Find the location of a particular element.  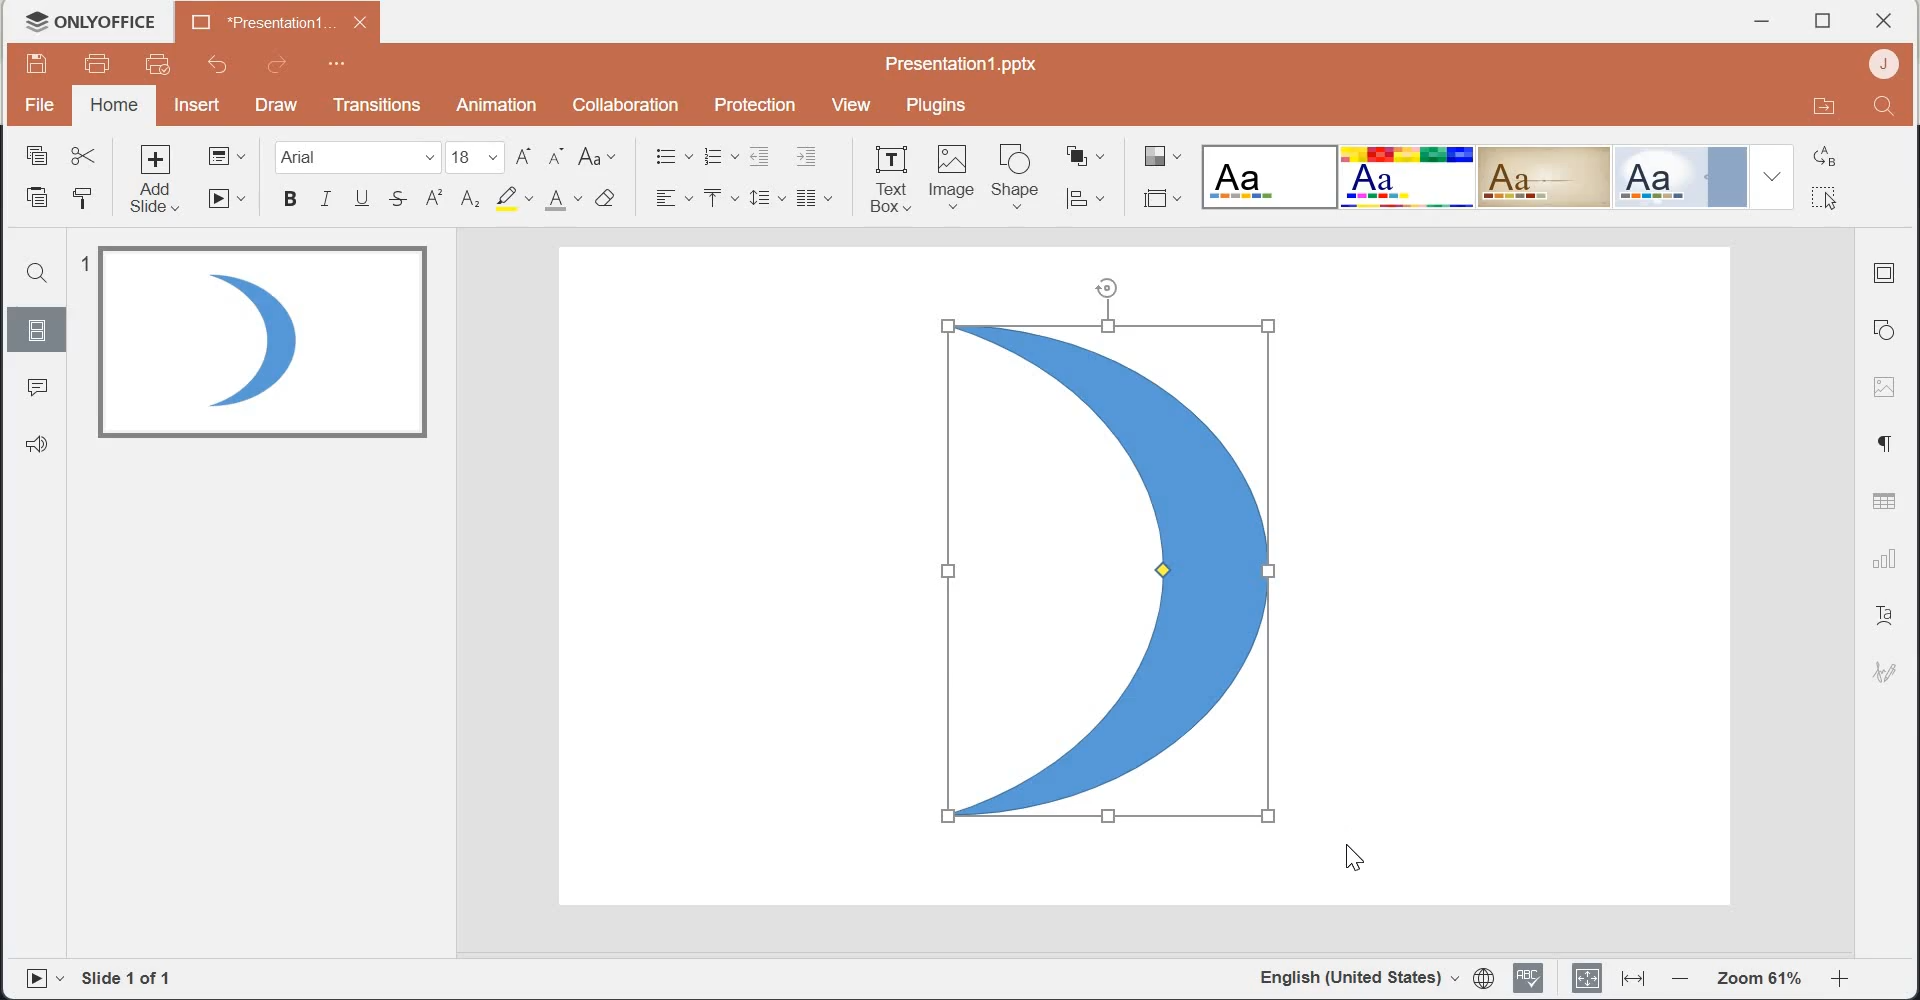

Strike through is located at coordinates (399, 198).